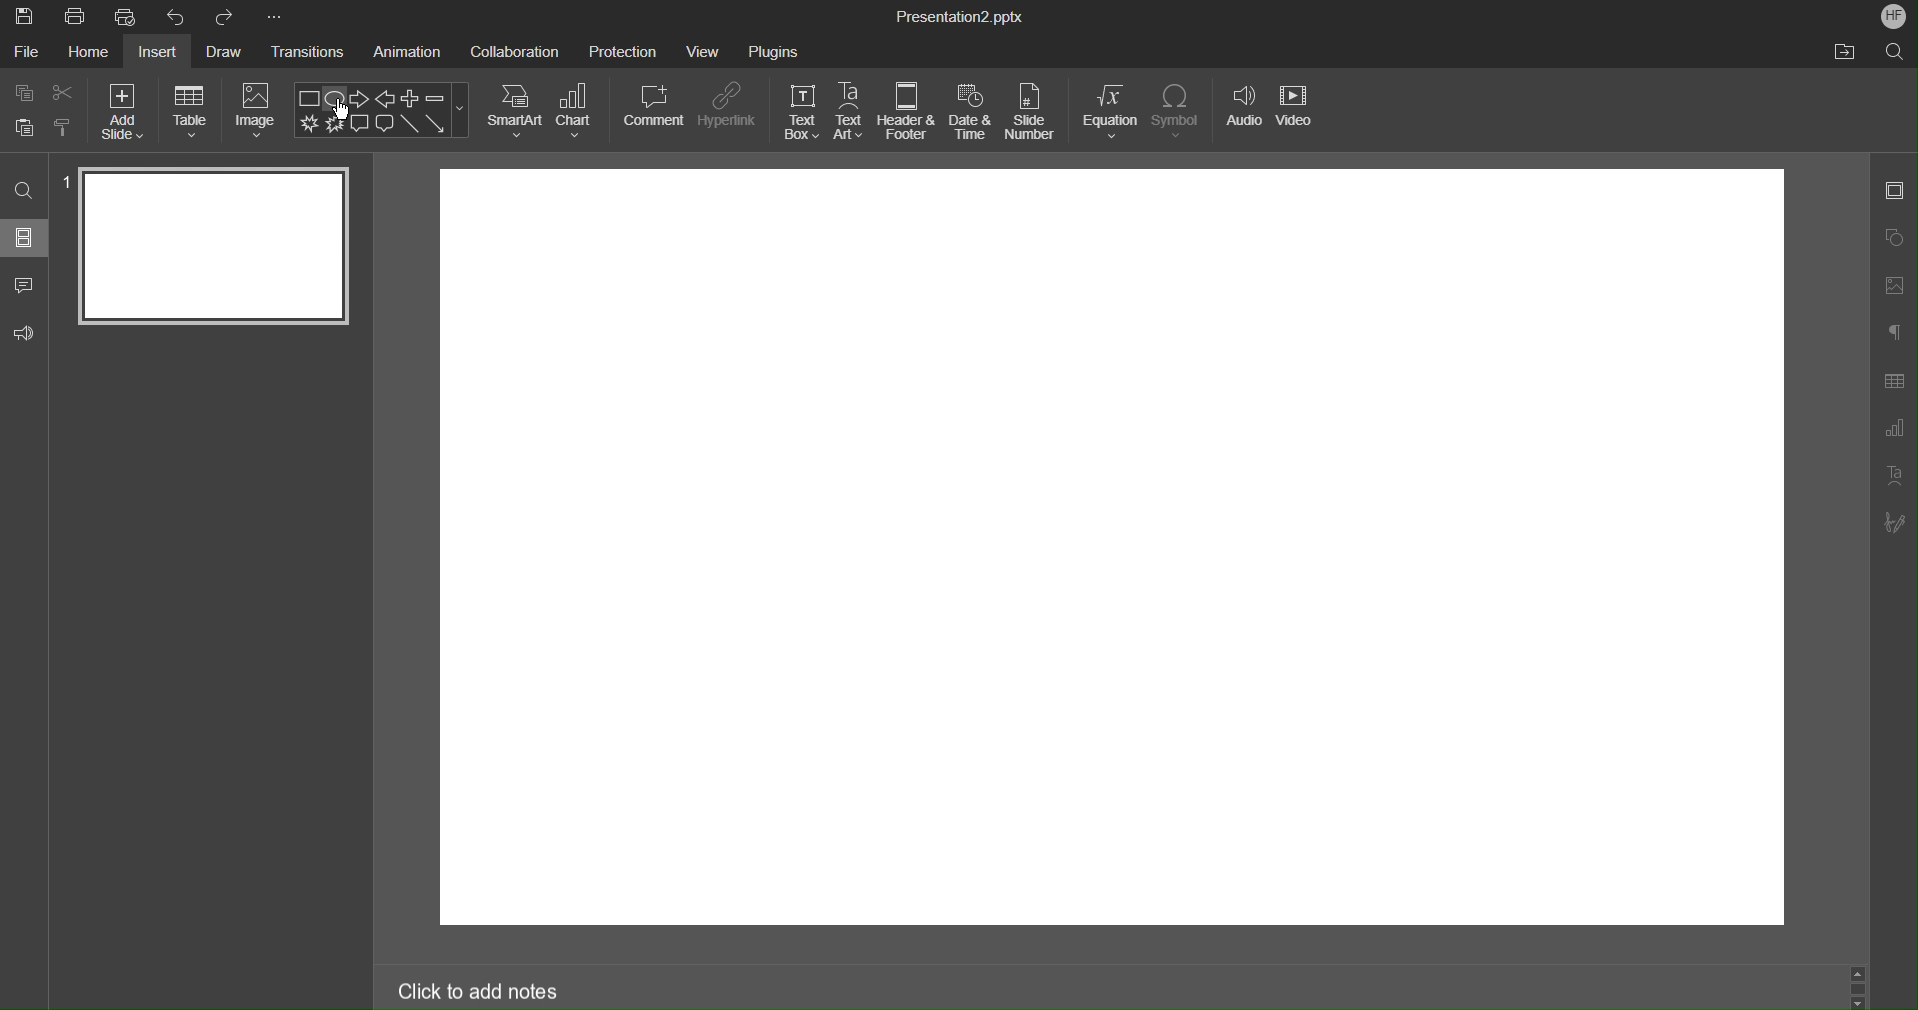 This screenshot has height=1010, width=1918. What do you see at coordinates (162, 53) in the screenshot?
I see `Insert` at bounding box center [162, 53].